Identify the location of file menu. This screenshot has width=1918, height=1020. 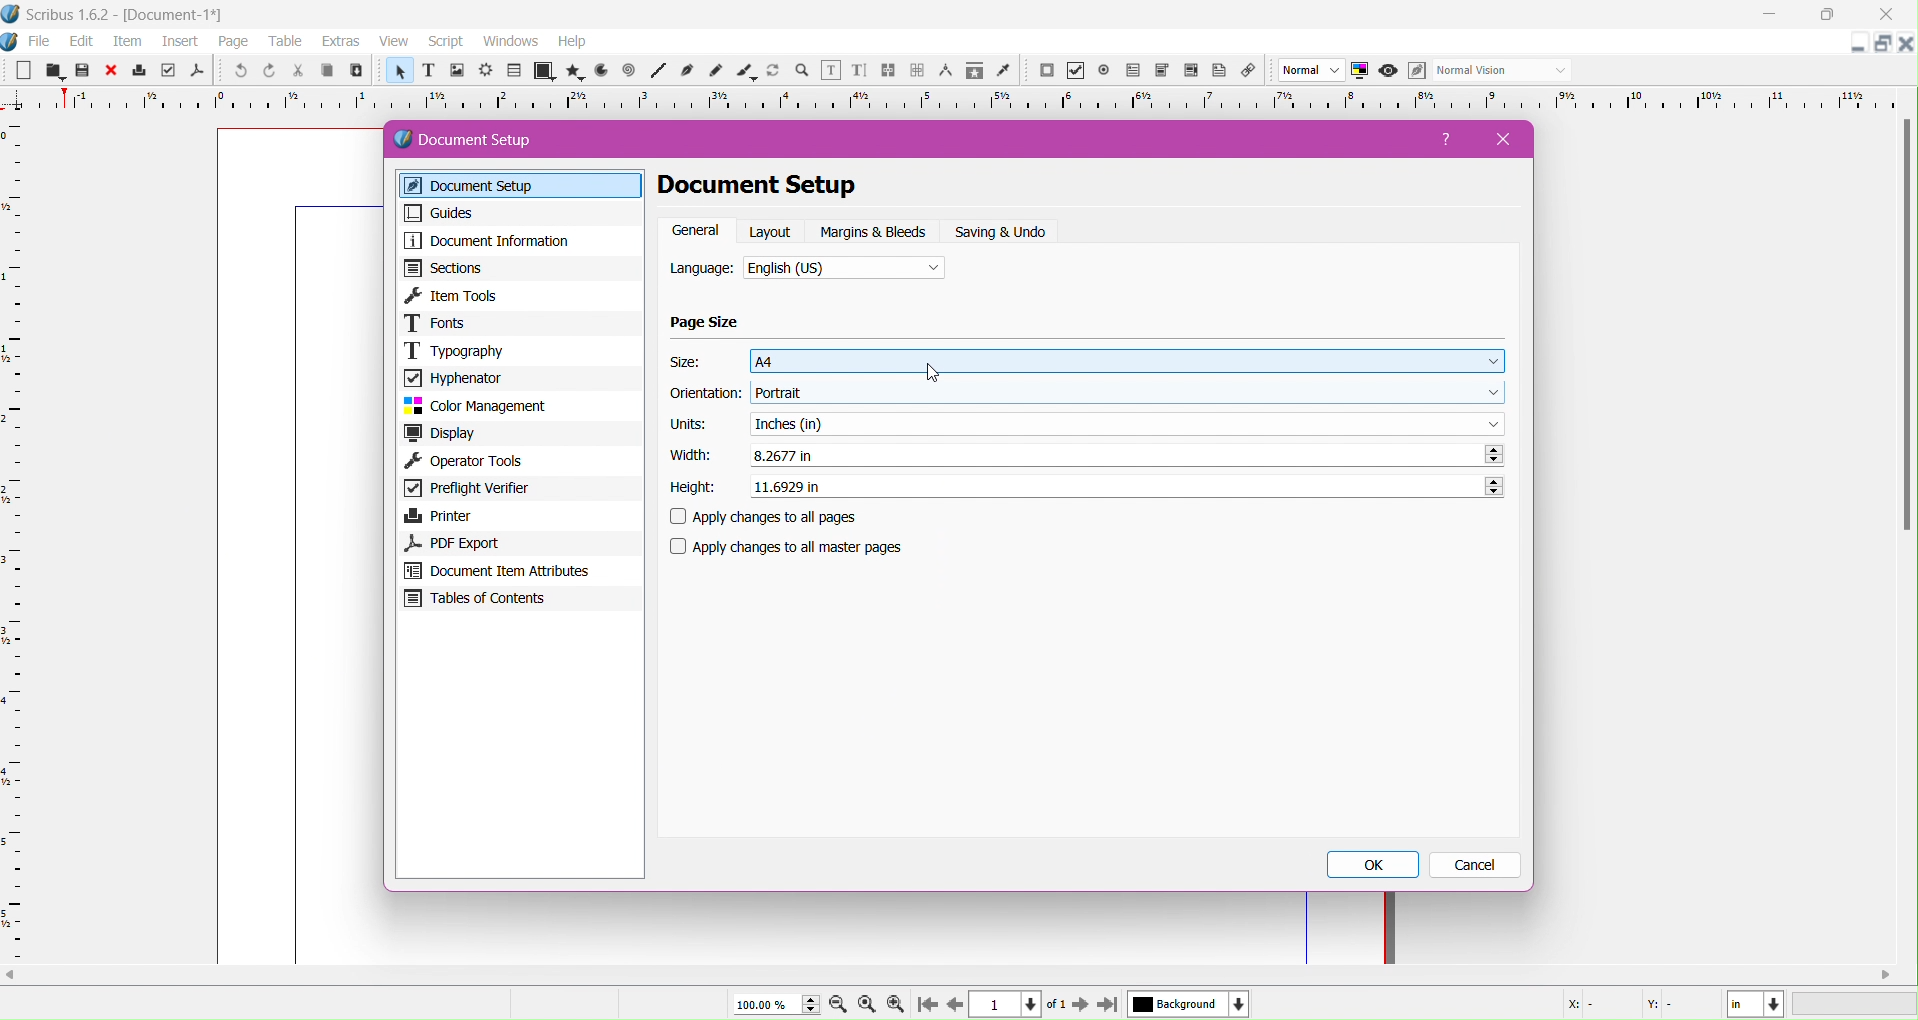
(40, 42).